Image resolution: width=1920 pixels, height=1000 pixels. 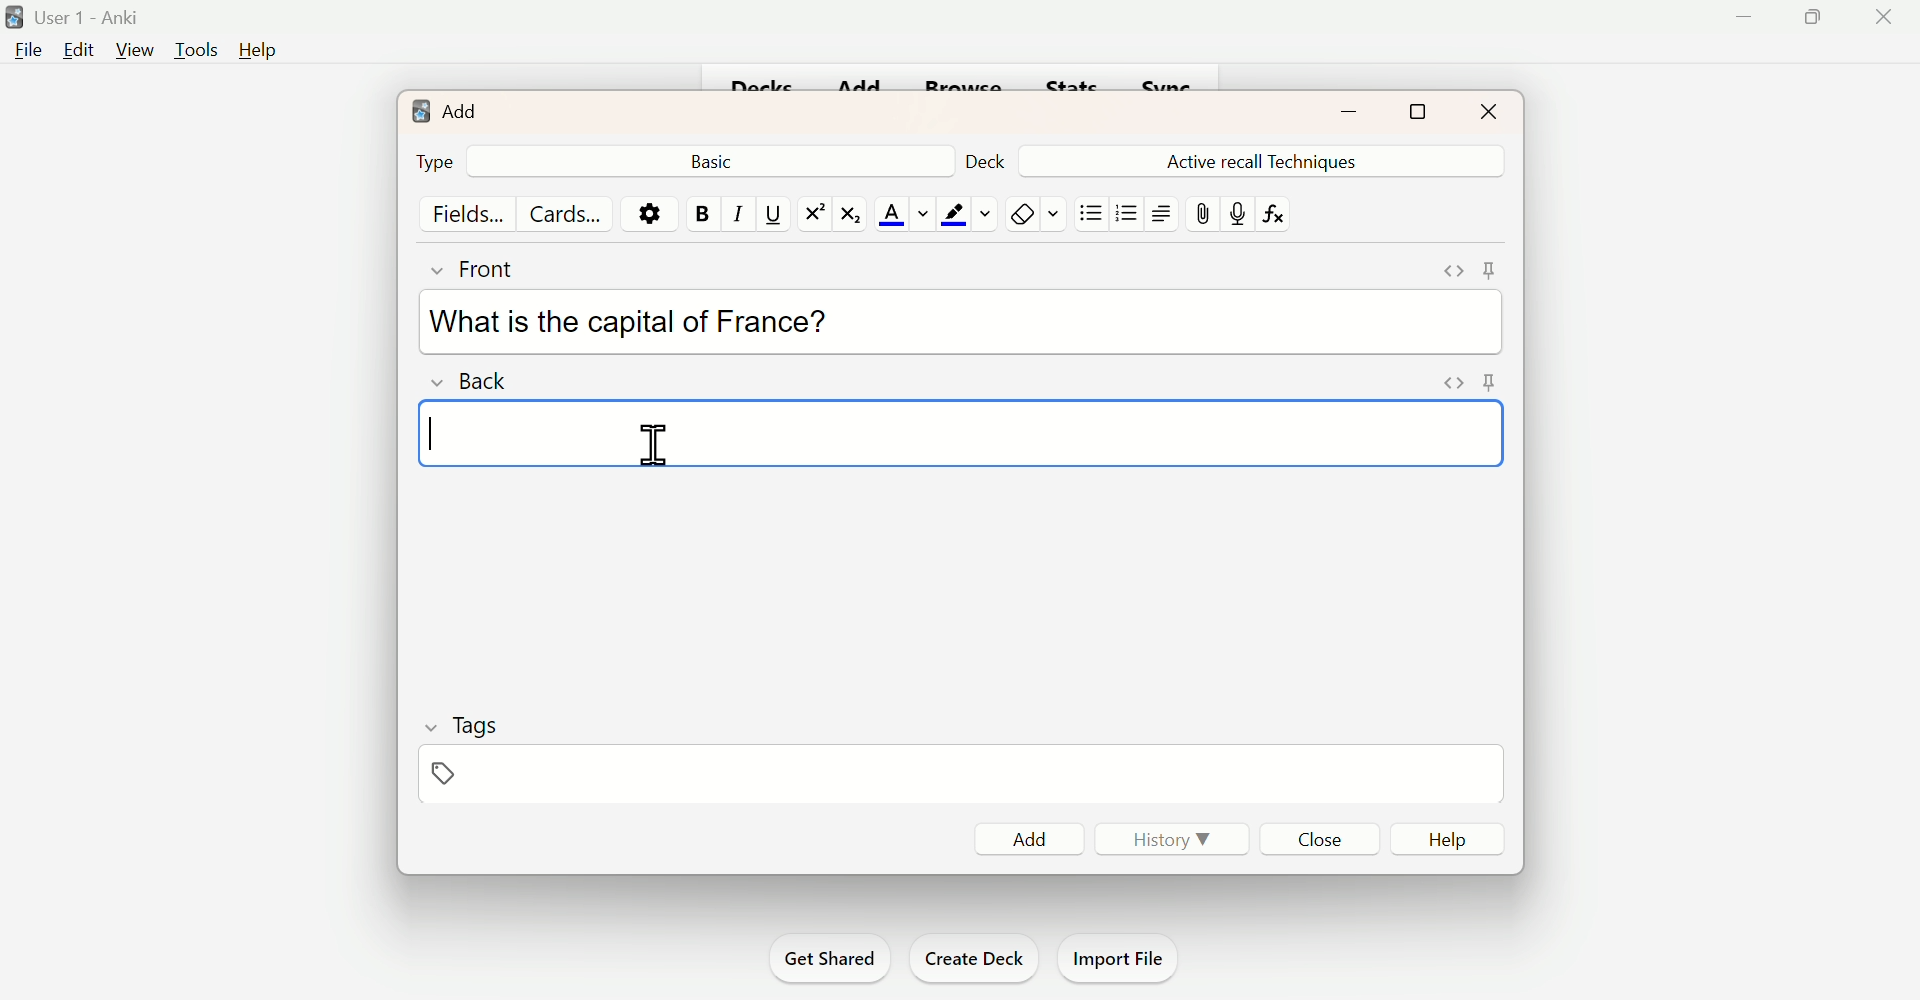 I want to click on Active Recall Techniques, so click(x=1267, y=159).